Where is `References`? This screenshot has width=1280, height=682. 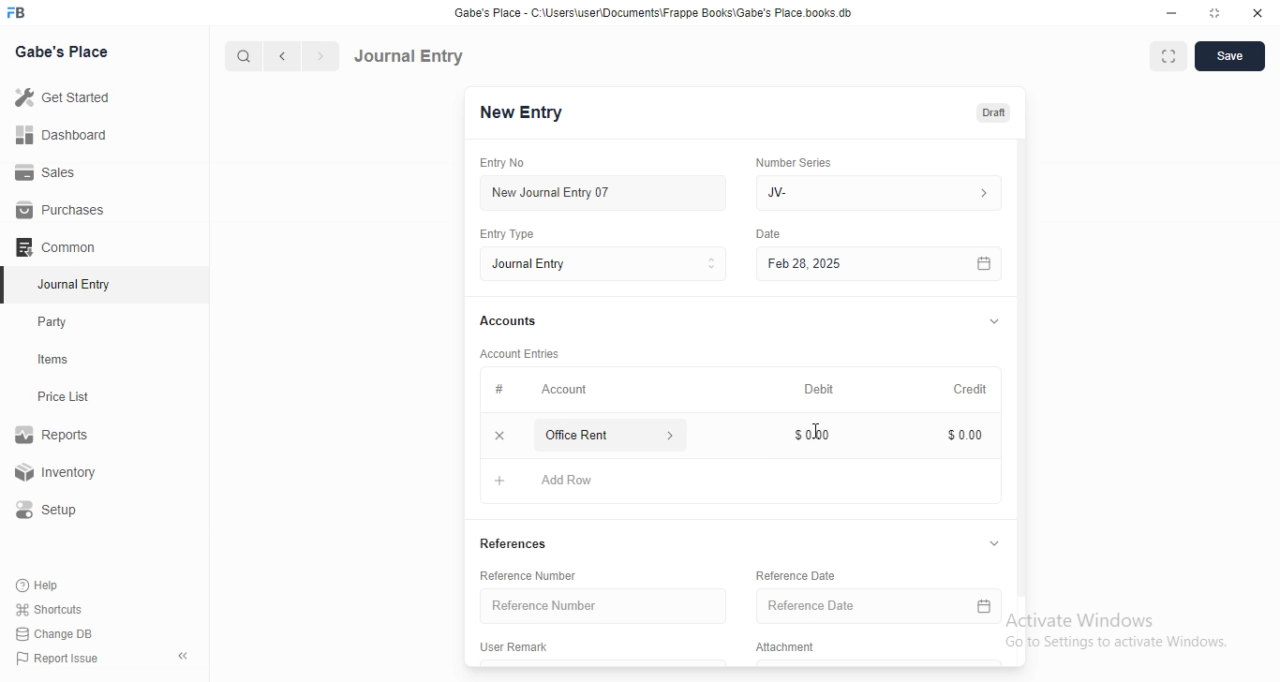 References is located at coordinates (521, 545).